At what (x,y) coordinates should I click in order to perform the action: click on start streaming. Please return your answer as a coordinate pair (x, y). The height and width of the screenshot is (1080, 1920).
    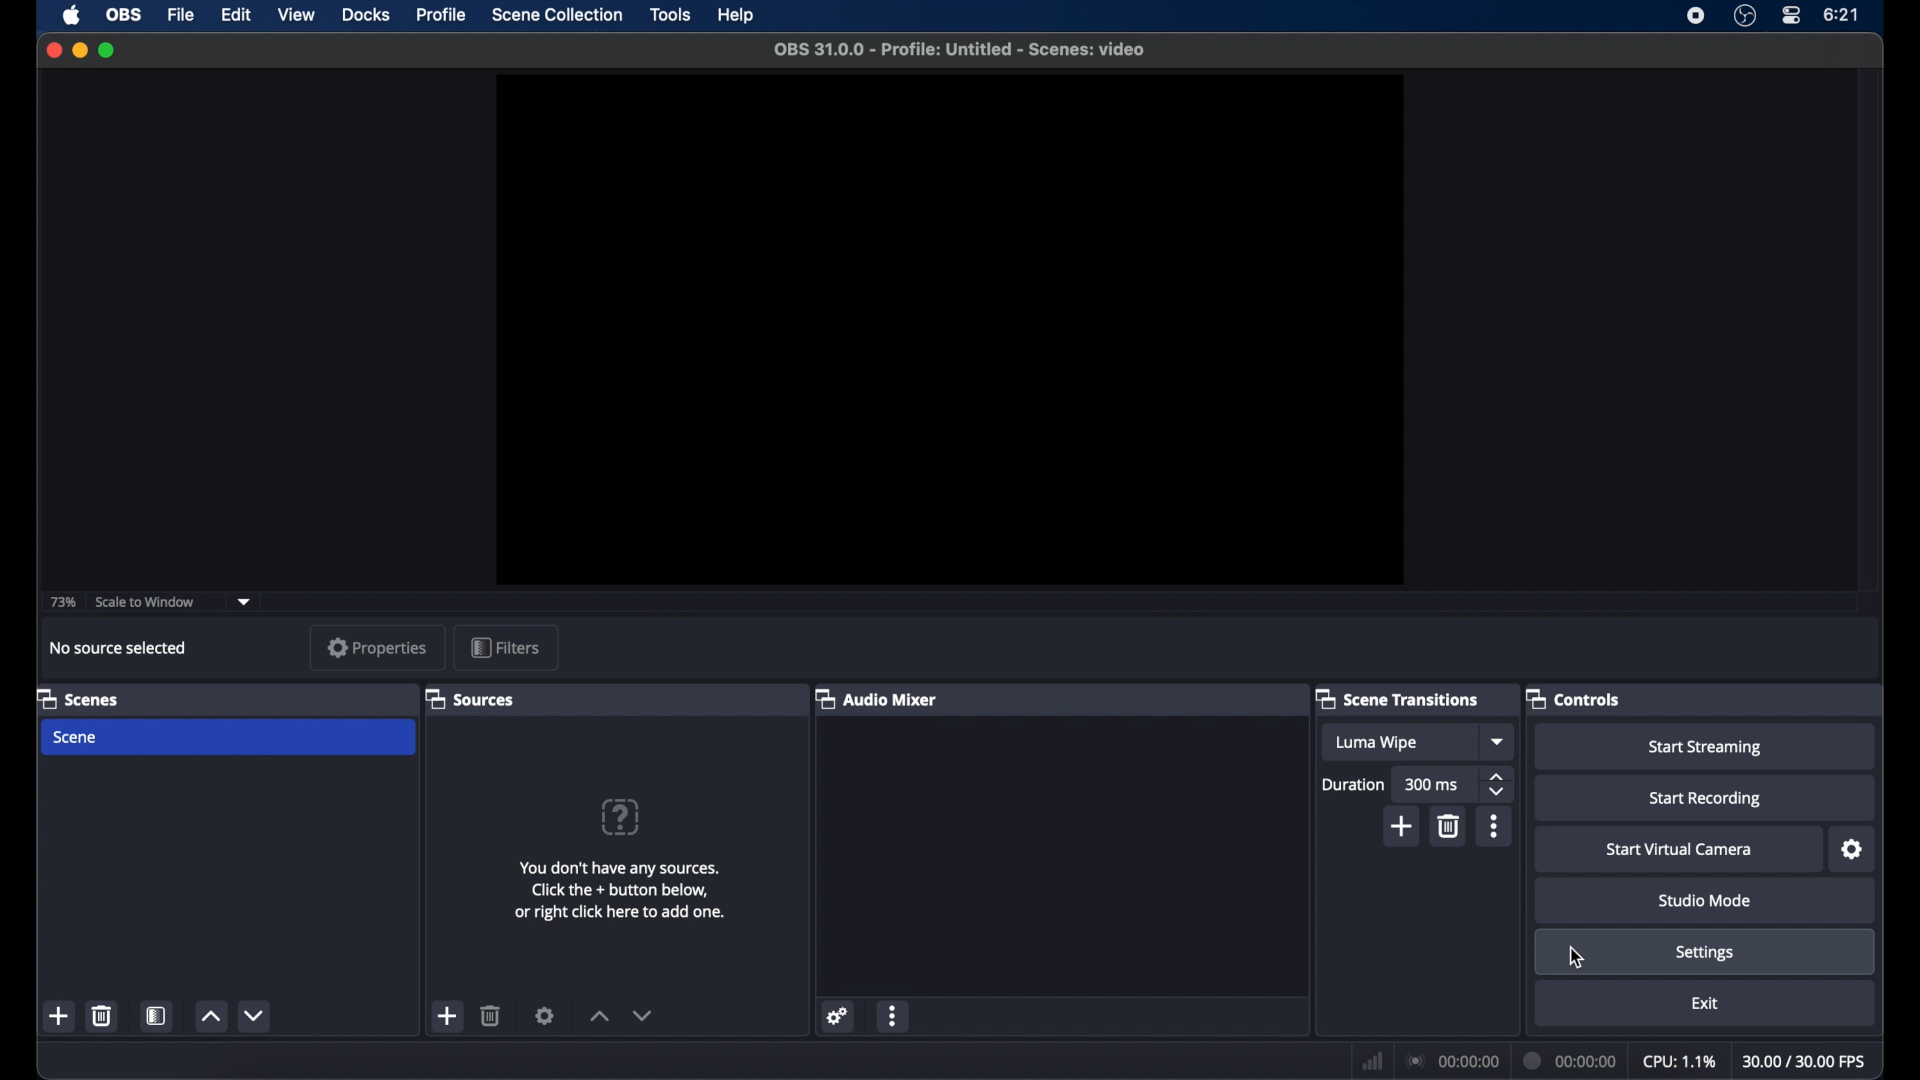
    Looking at the image, I should click on (1706, 747).